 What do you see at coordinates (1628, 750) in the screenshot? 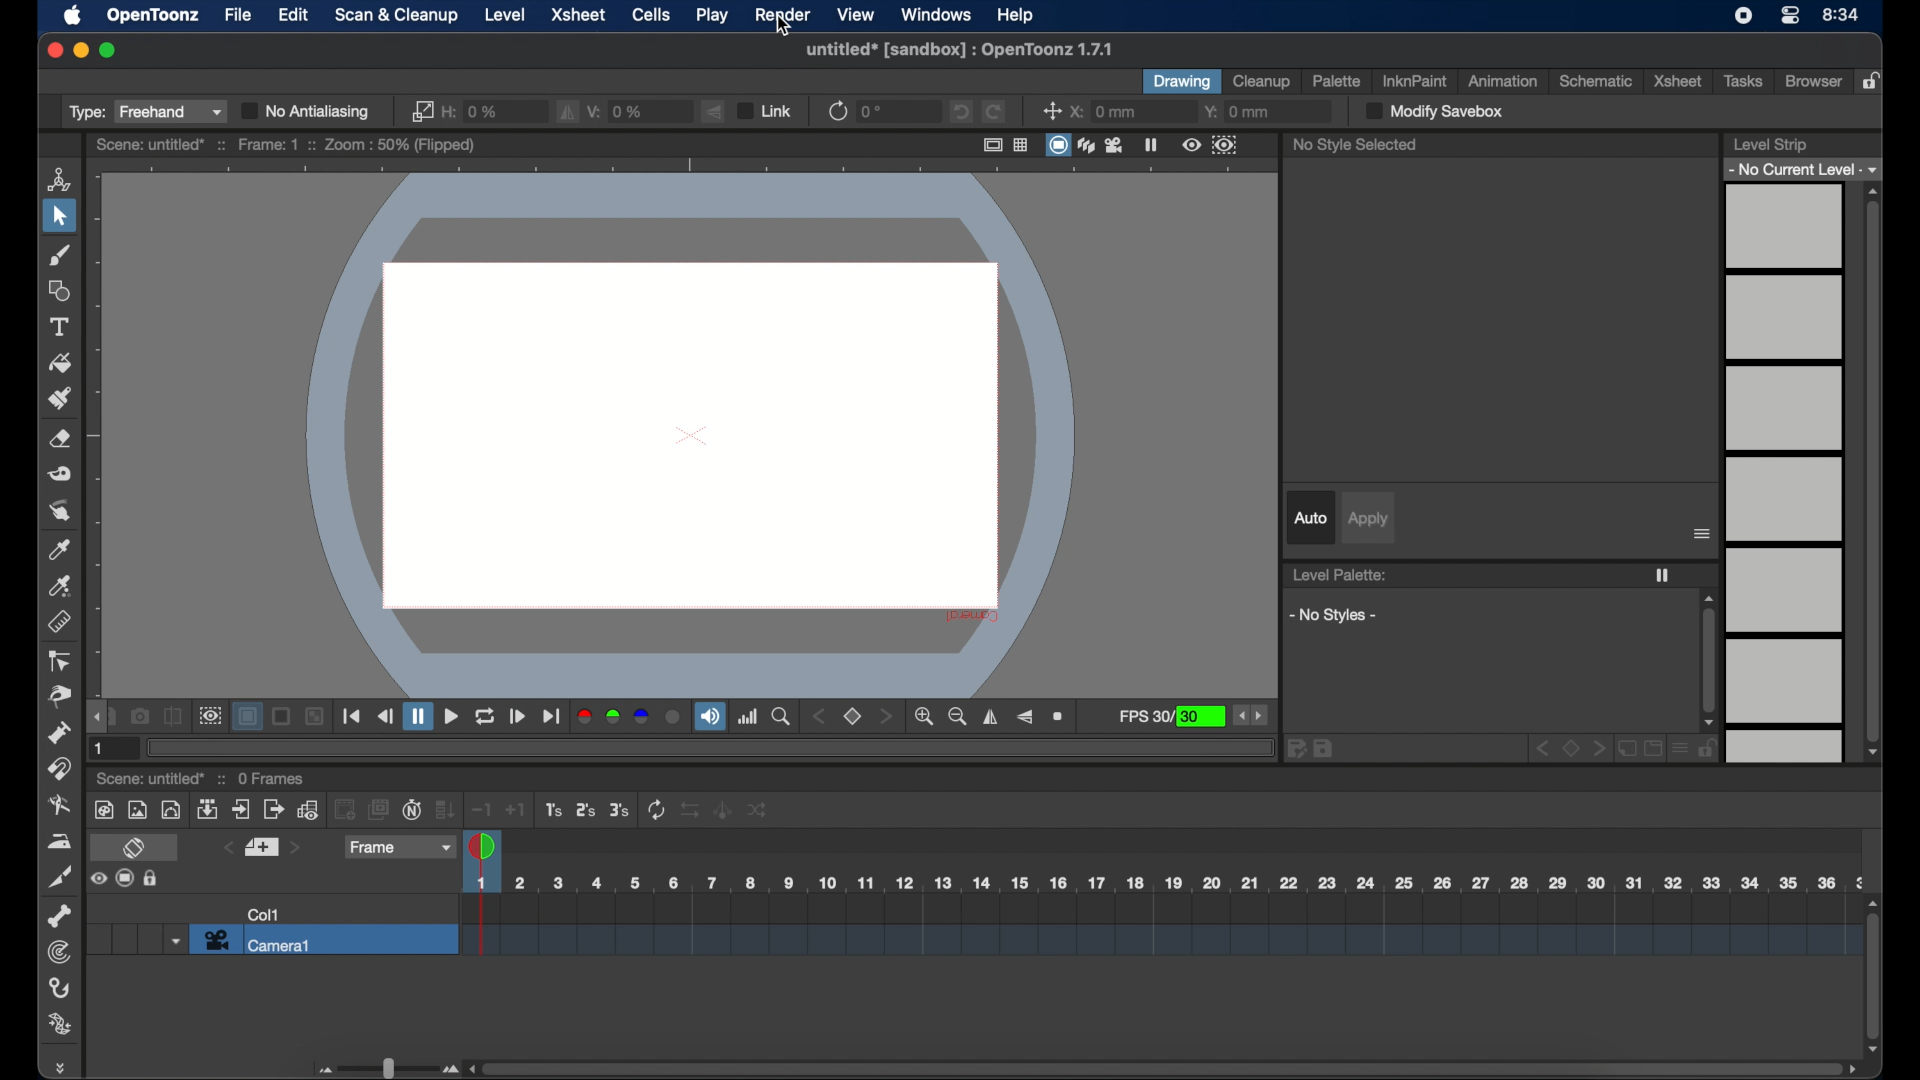
I see `` at bounding box center [1628, 750].